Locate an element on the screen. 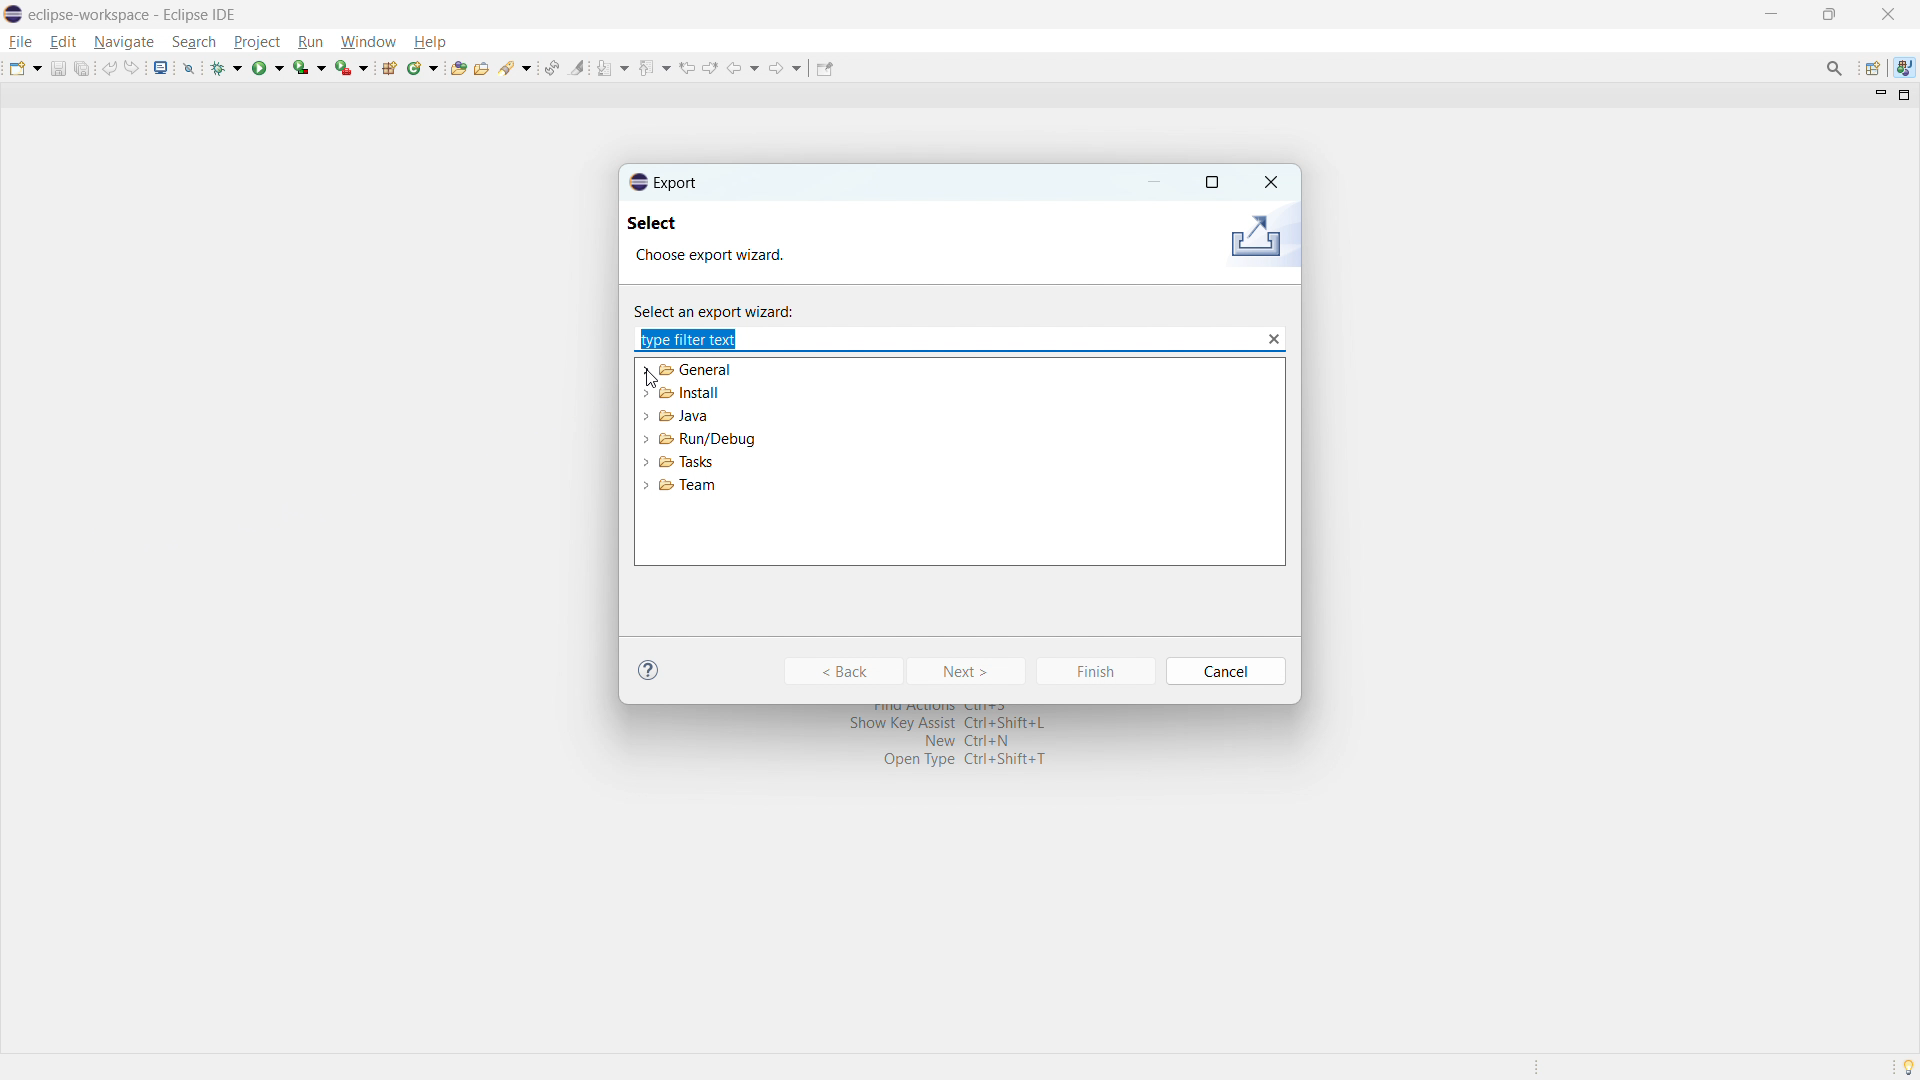 The height and width of the screenshot is (1080, 1920). open console is located at coordinates (161, 67).